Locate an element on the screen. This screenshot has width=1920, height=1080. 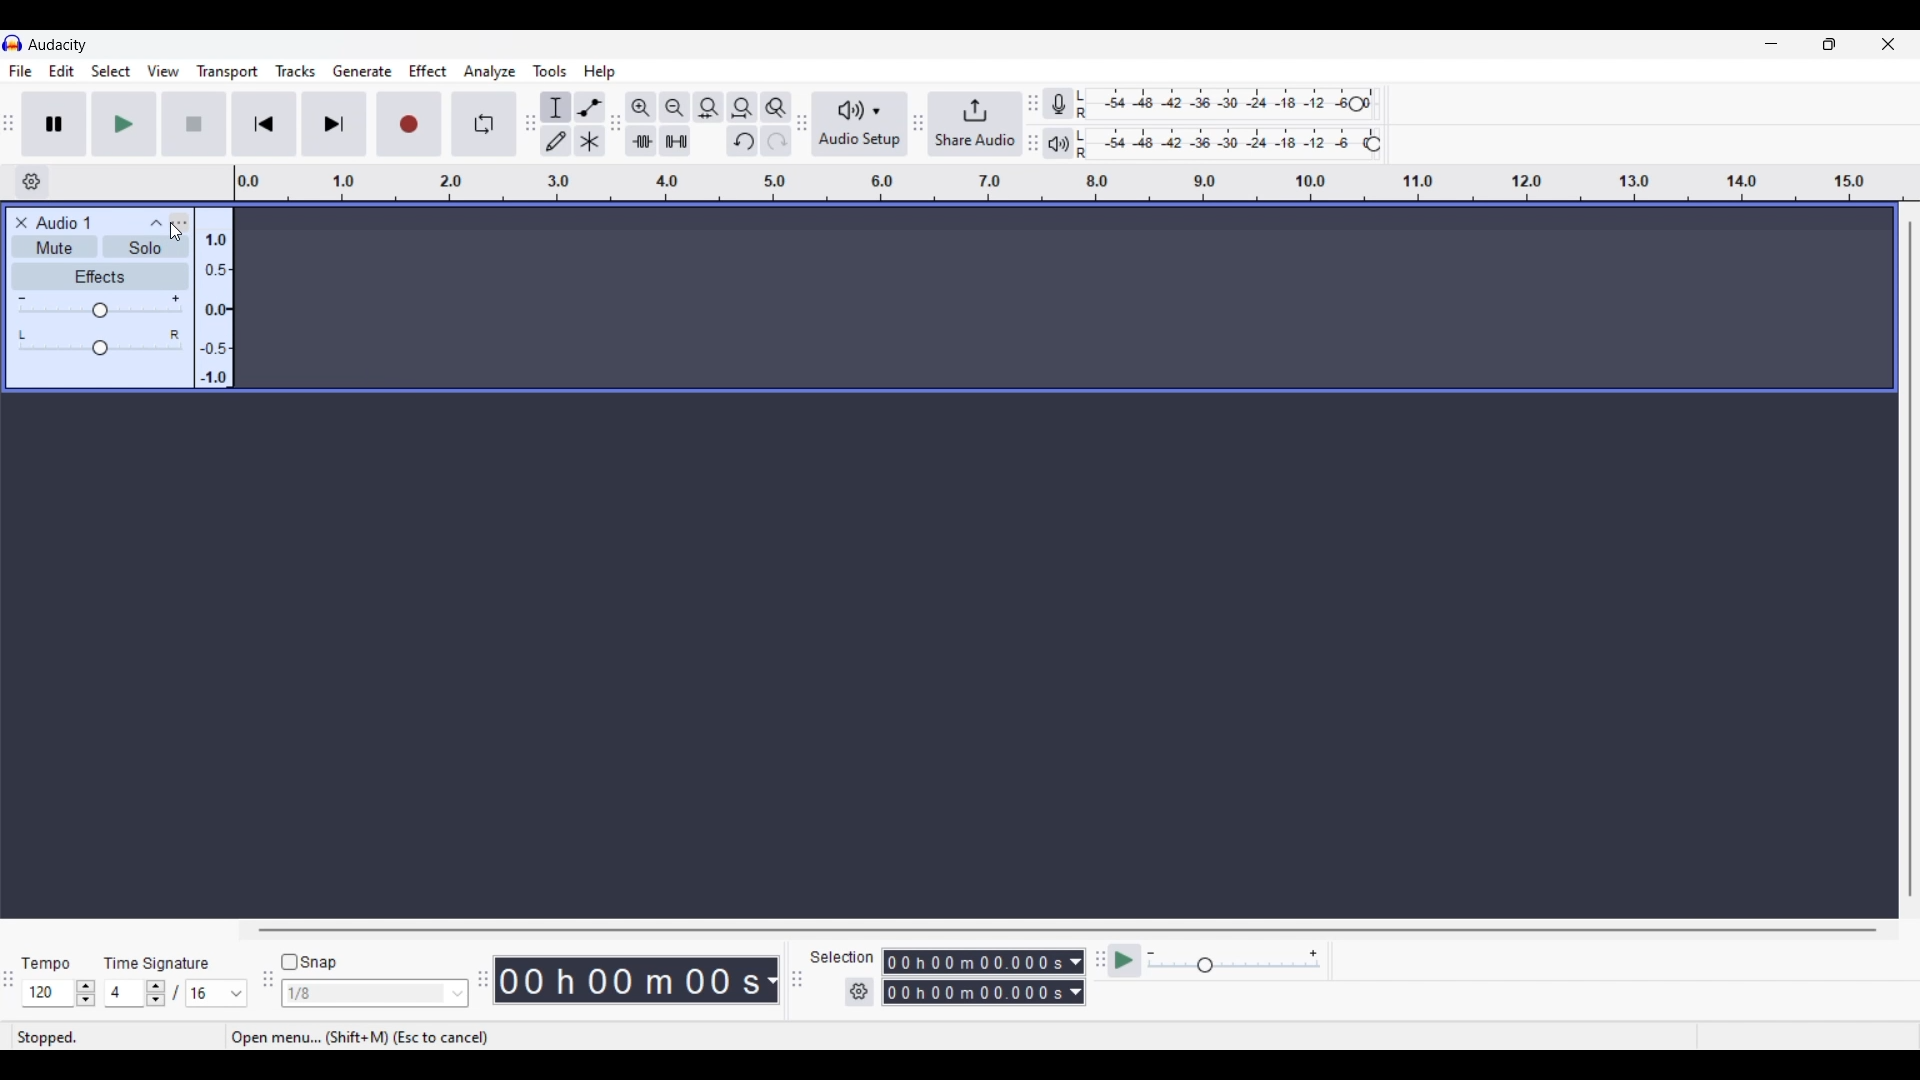
Playback level is located at coordinates (1231, 143).